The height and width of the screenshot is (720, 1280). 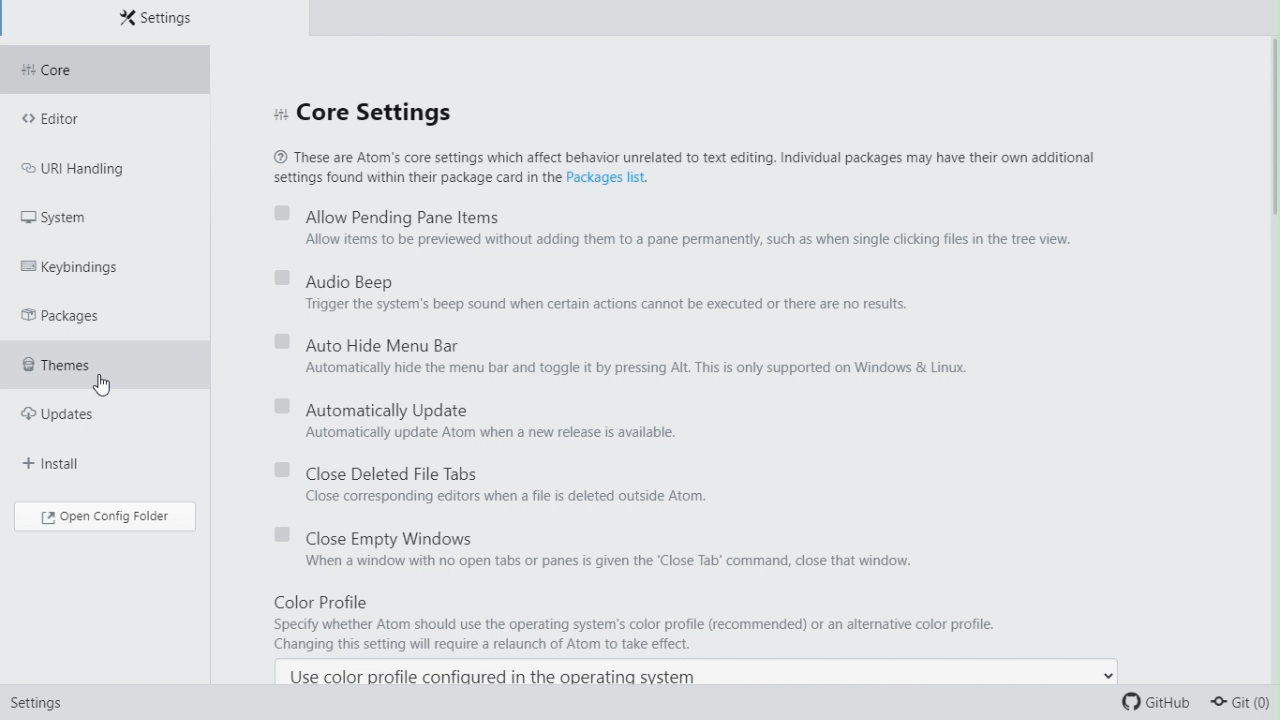 What do you see at coordinates (372, 111) in the screenshot?
I see `Core settings` at bounding box center [372, 111].